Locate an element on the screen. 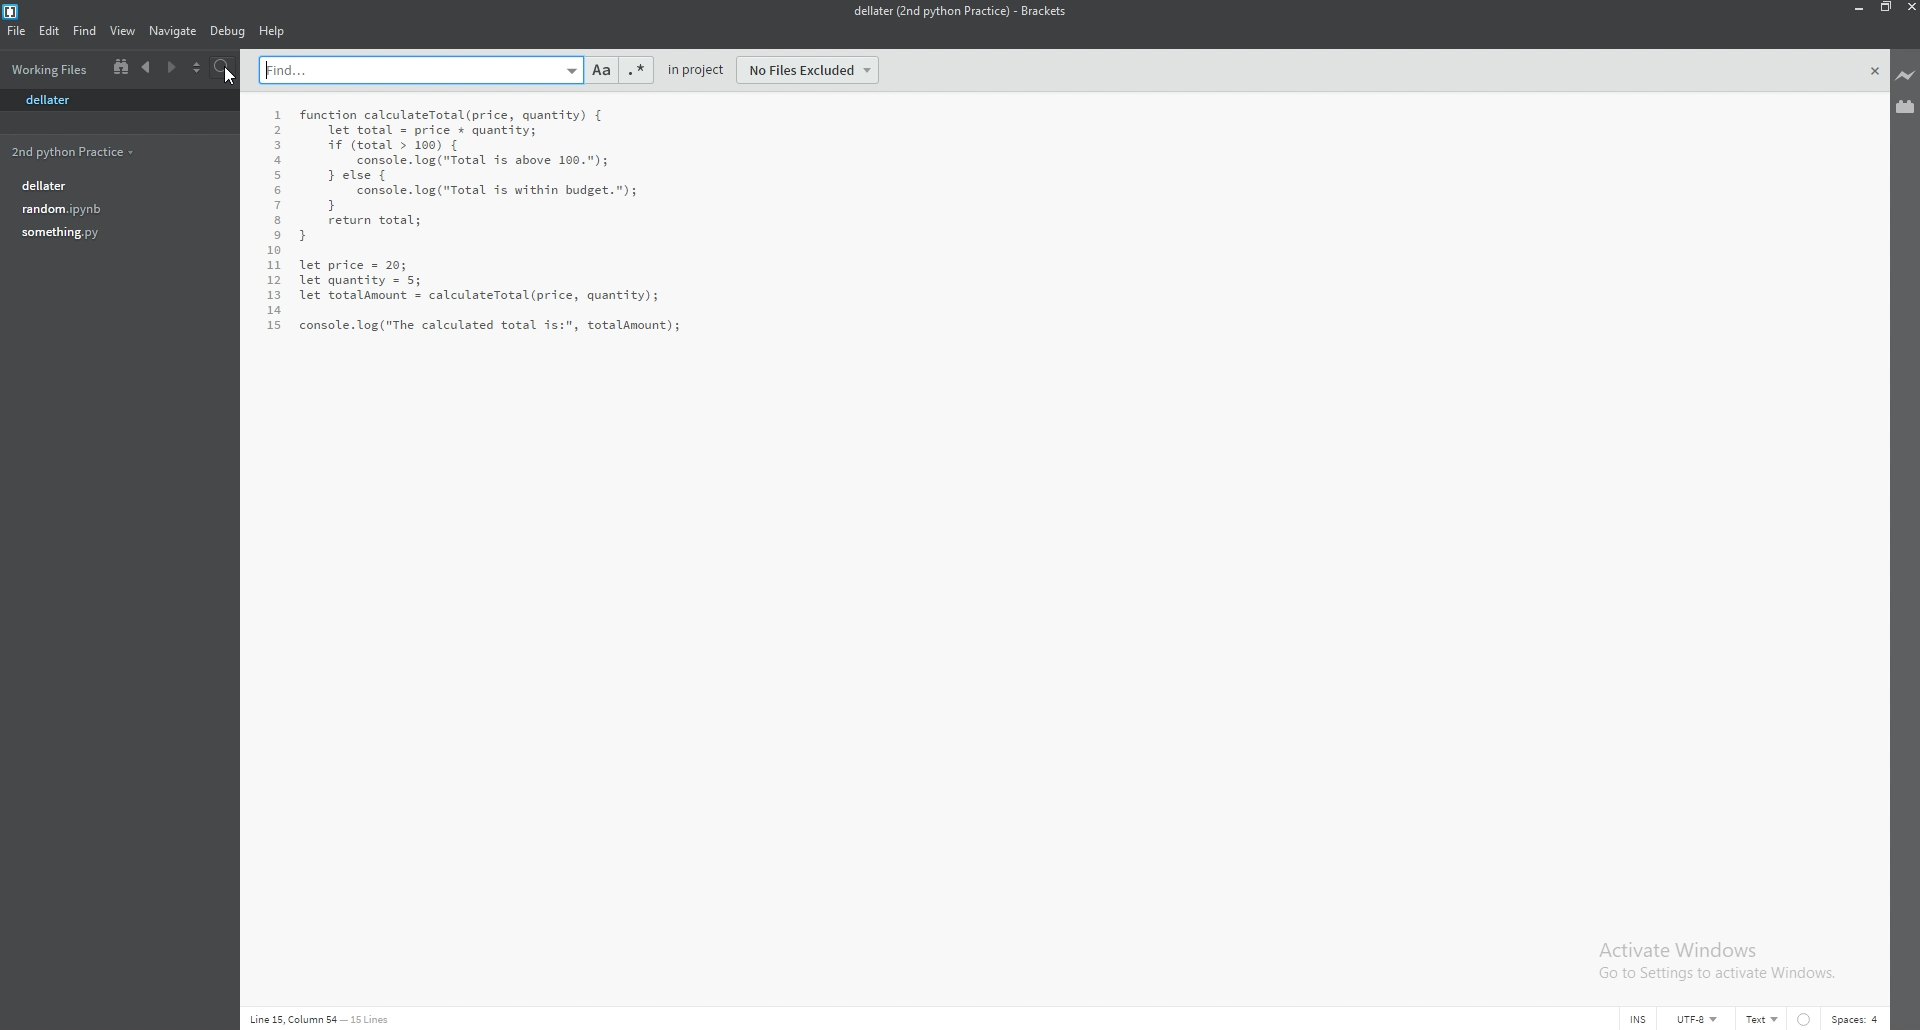  2nd python practice is located at coordinates (110, 153).